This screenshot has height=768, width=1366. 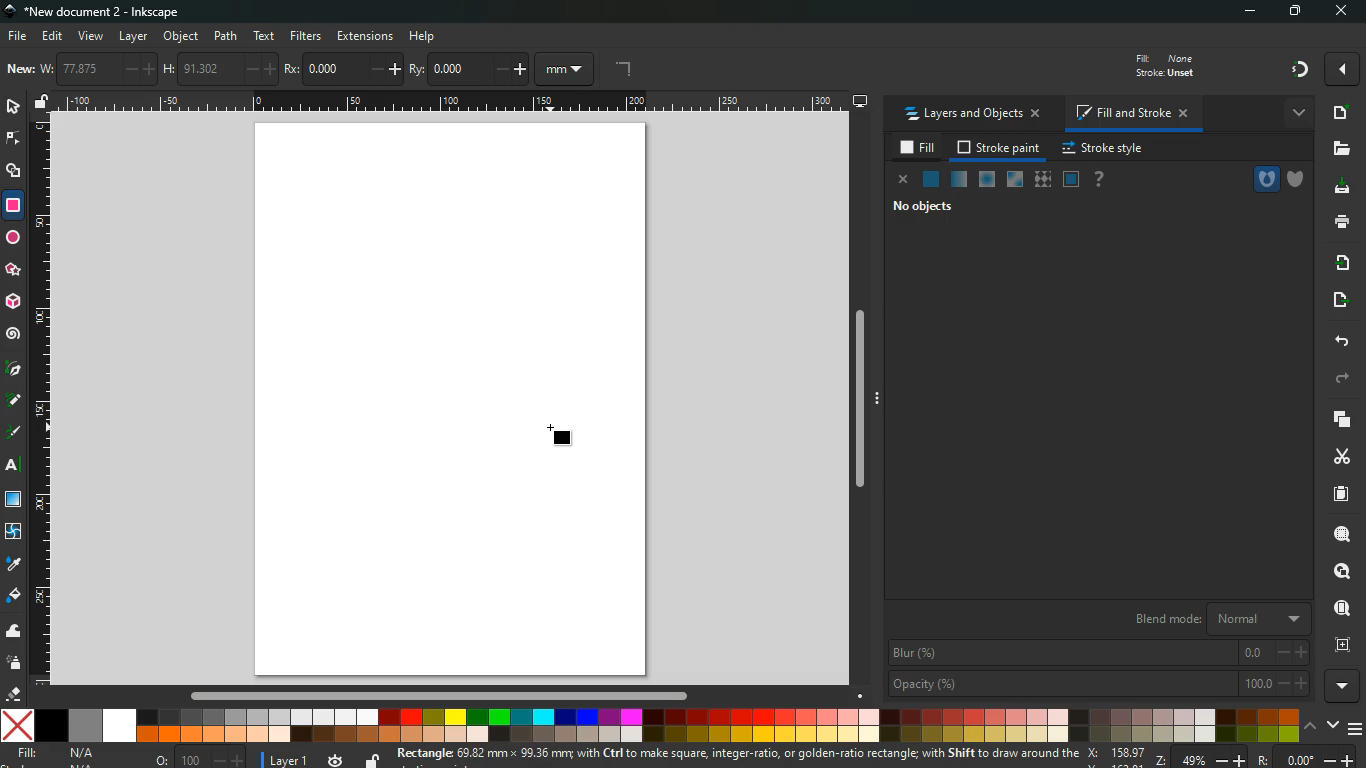 What do you see at coordinates (1345, 264) in the screenshot?
I see `receive` at bounding box center [1345, 264].